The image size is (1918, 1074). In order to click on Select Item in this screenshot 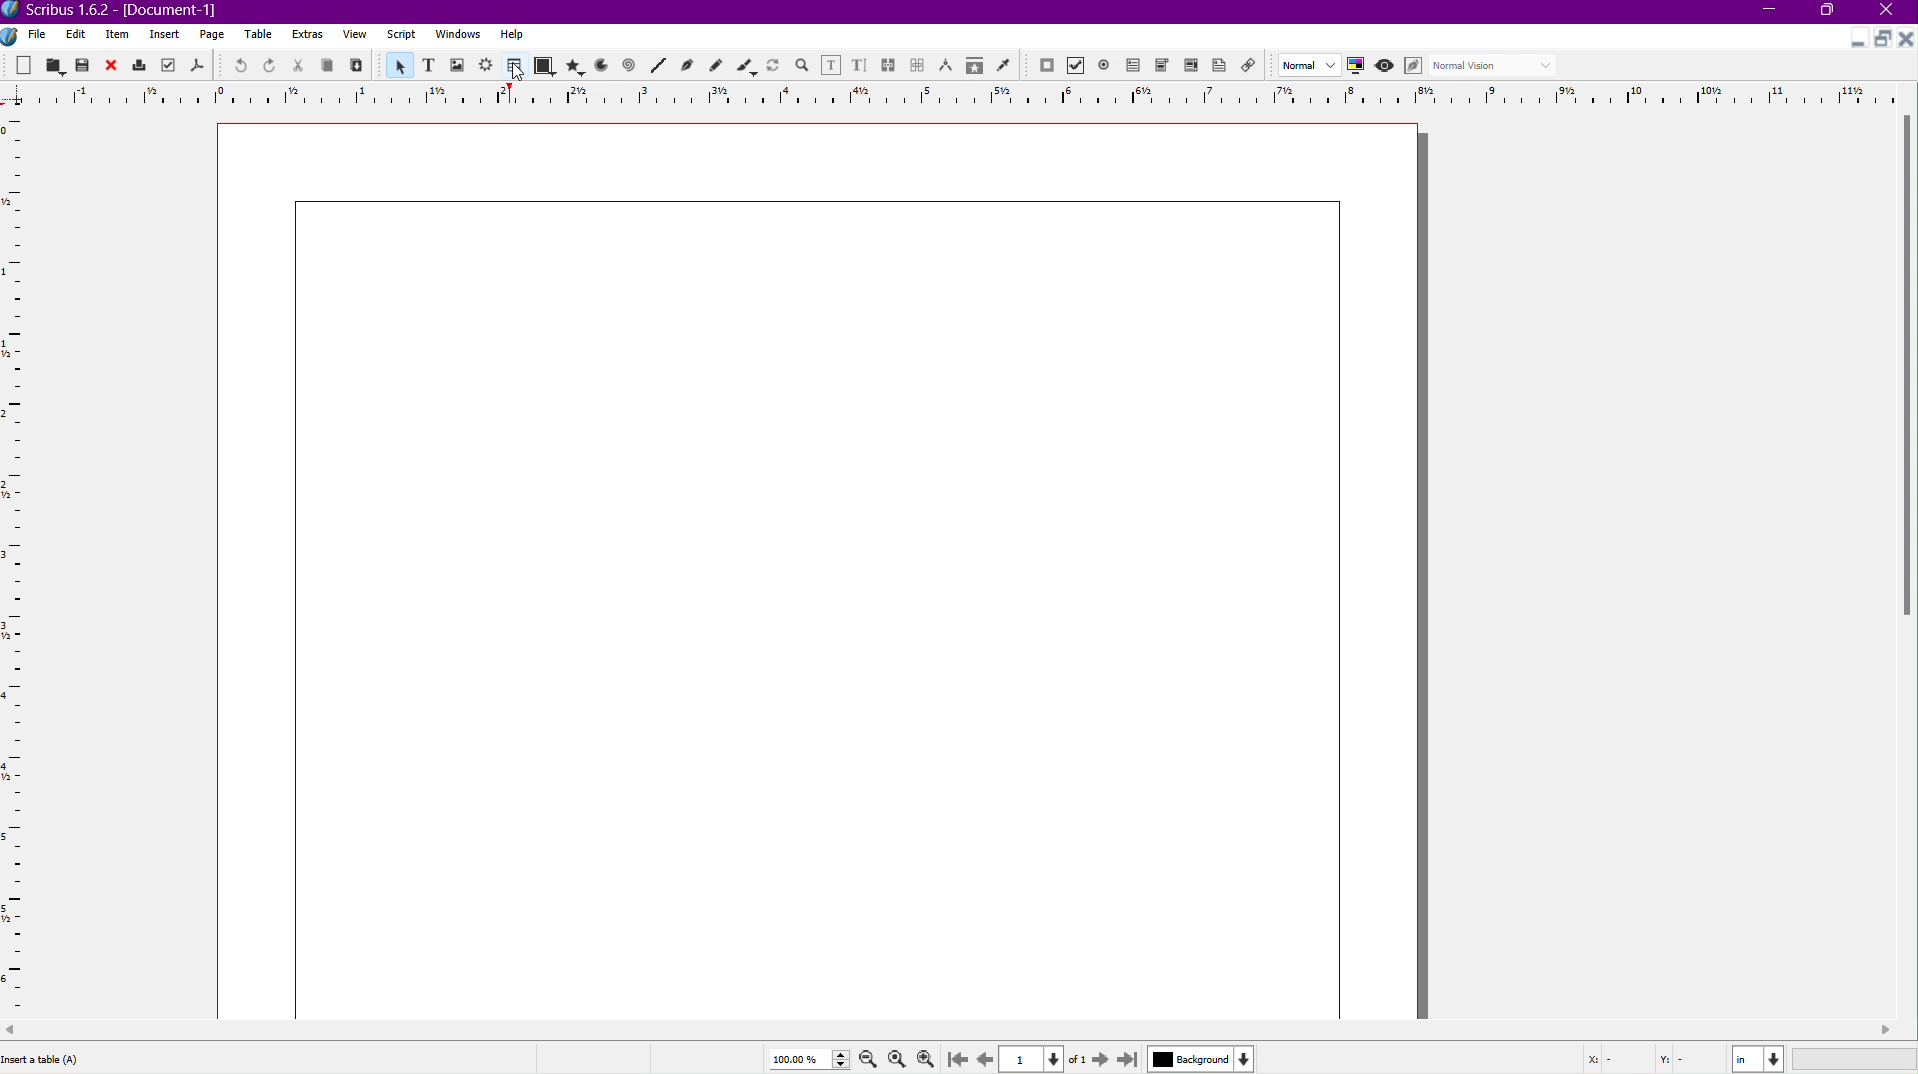, I will do `click(397, 64)`.